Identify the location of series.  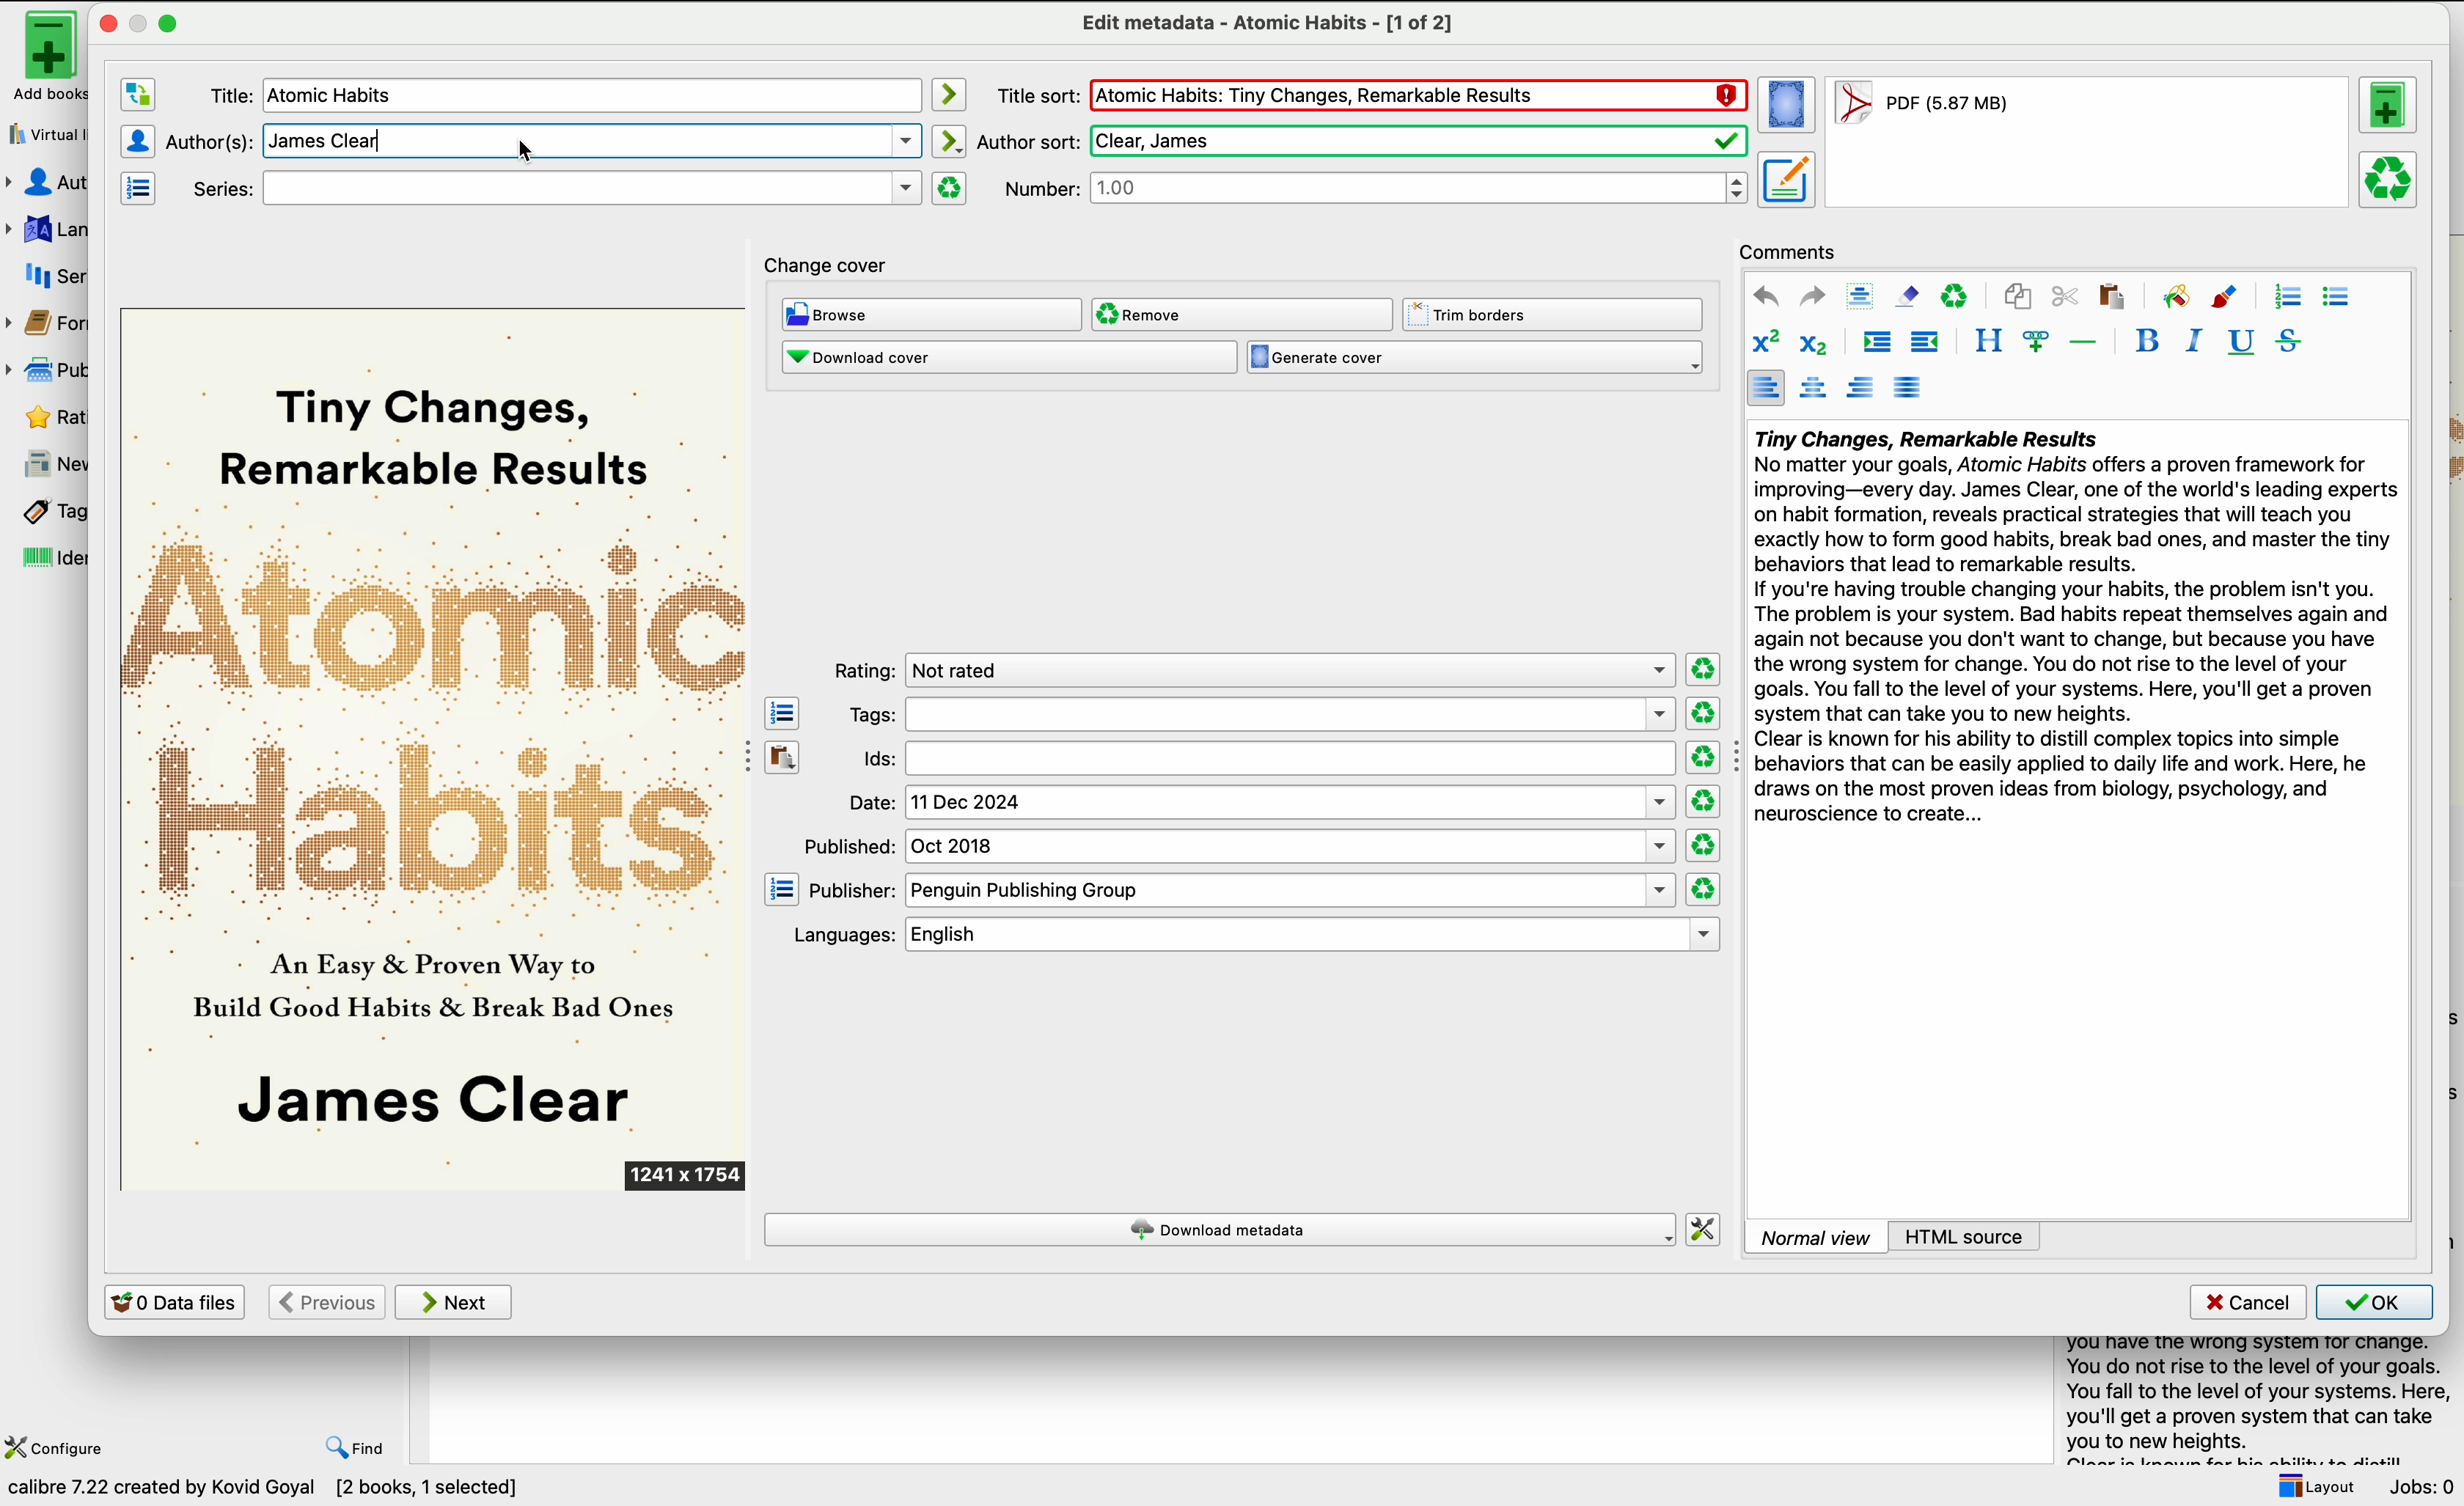
(548, 187).